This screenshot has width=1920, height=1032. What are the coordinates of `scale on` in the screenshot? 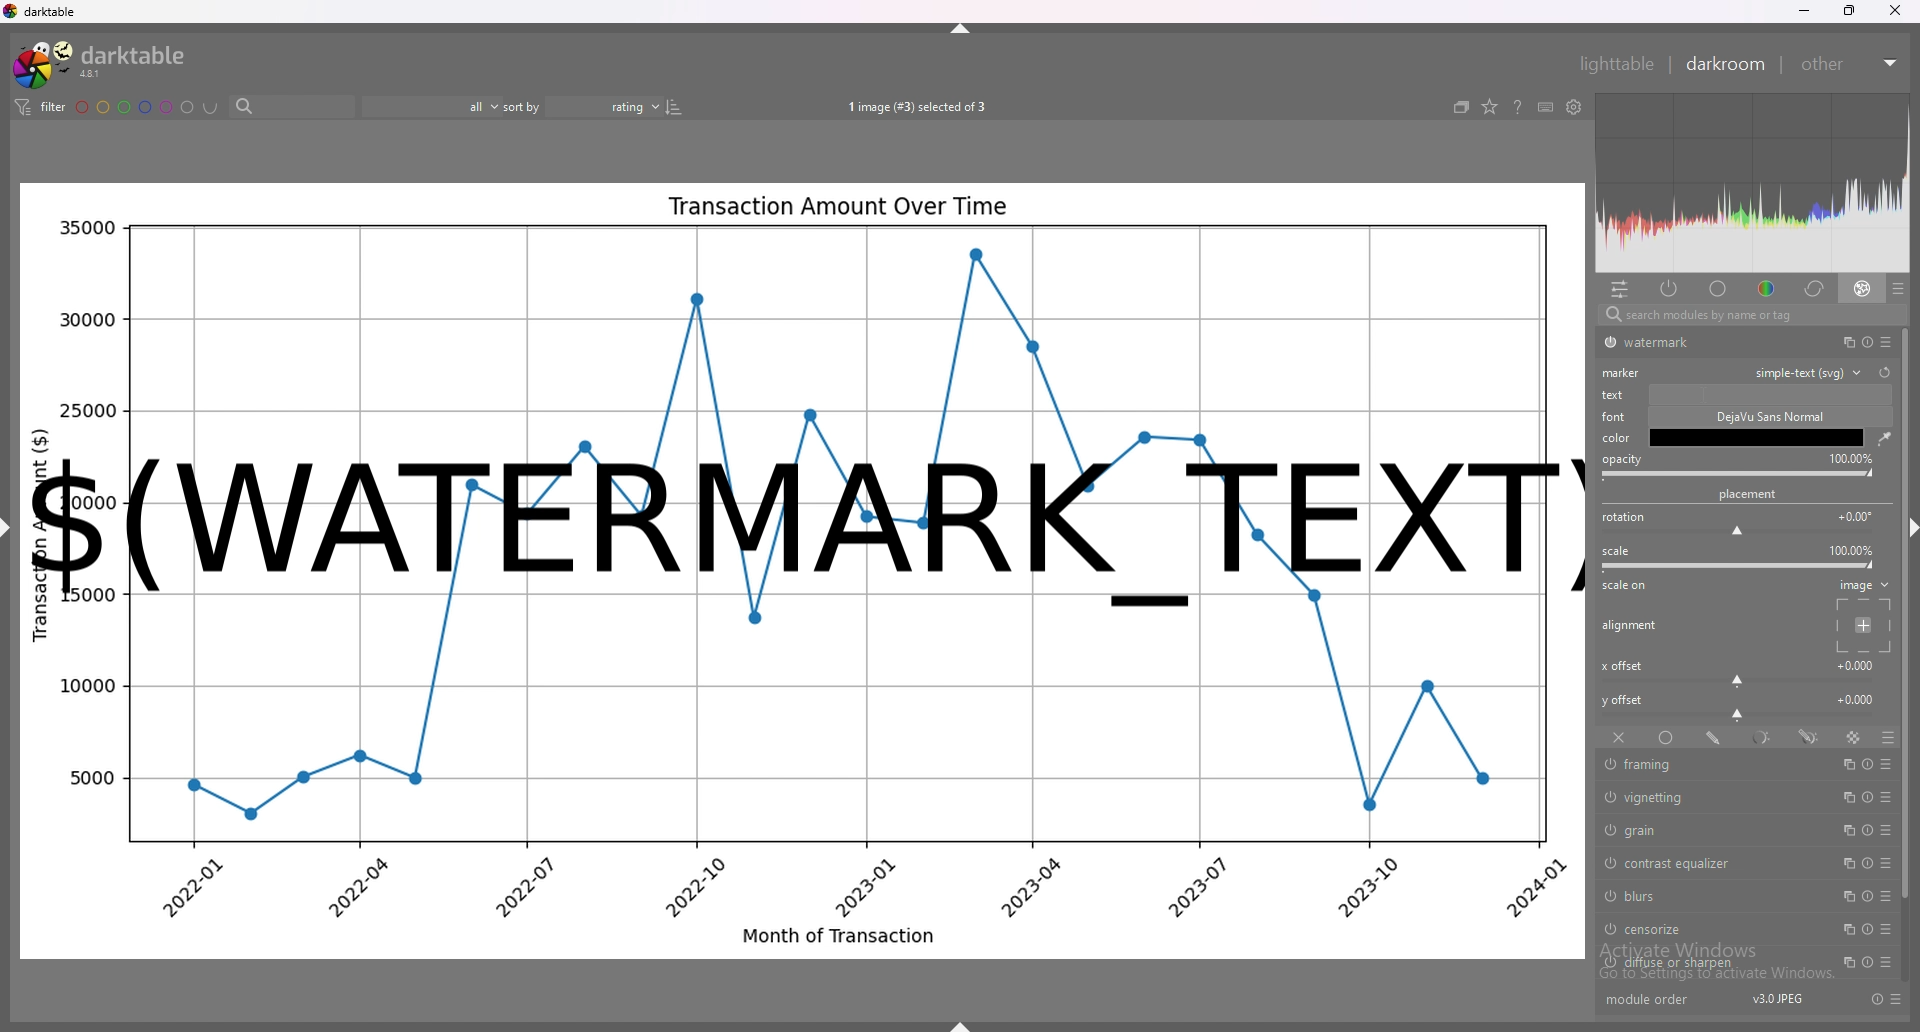 It's located at (1626, 588).